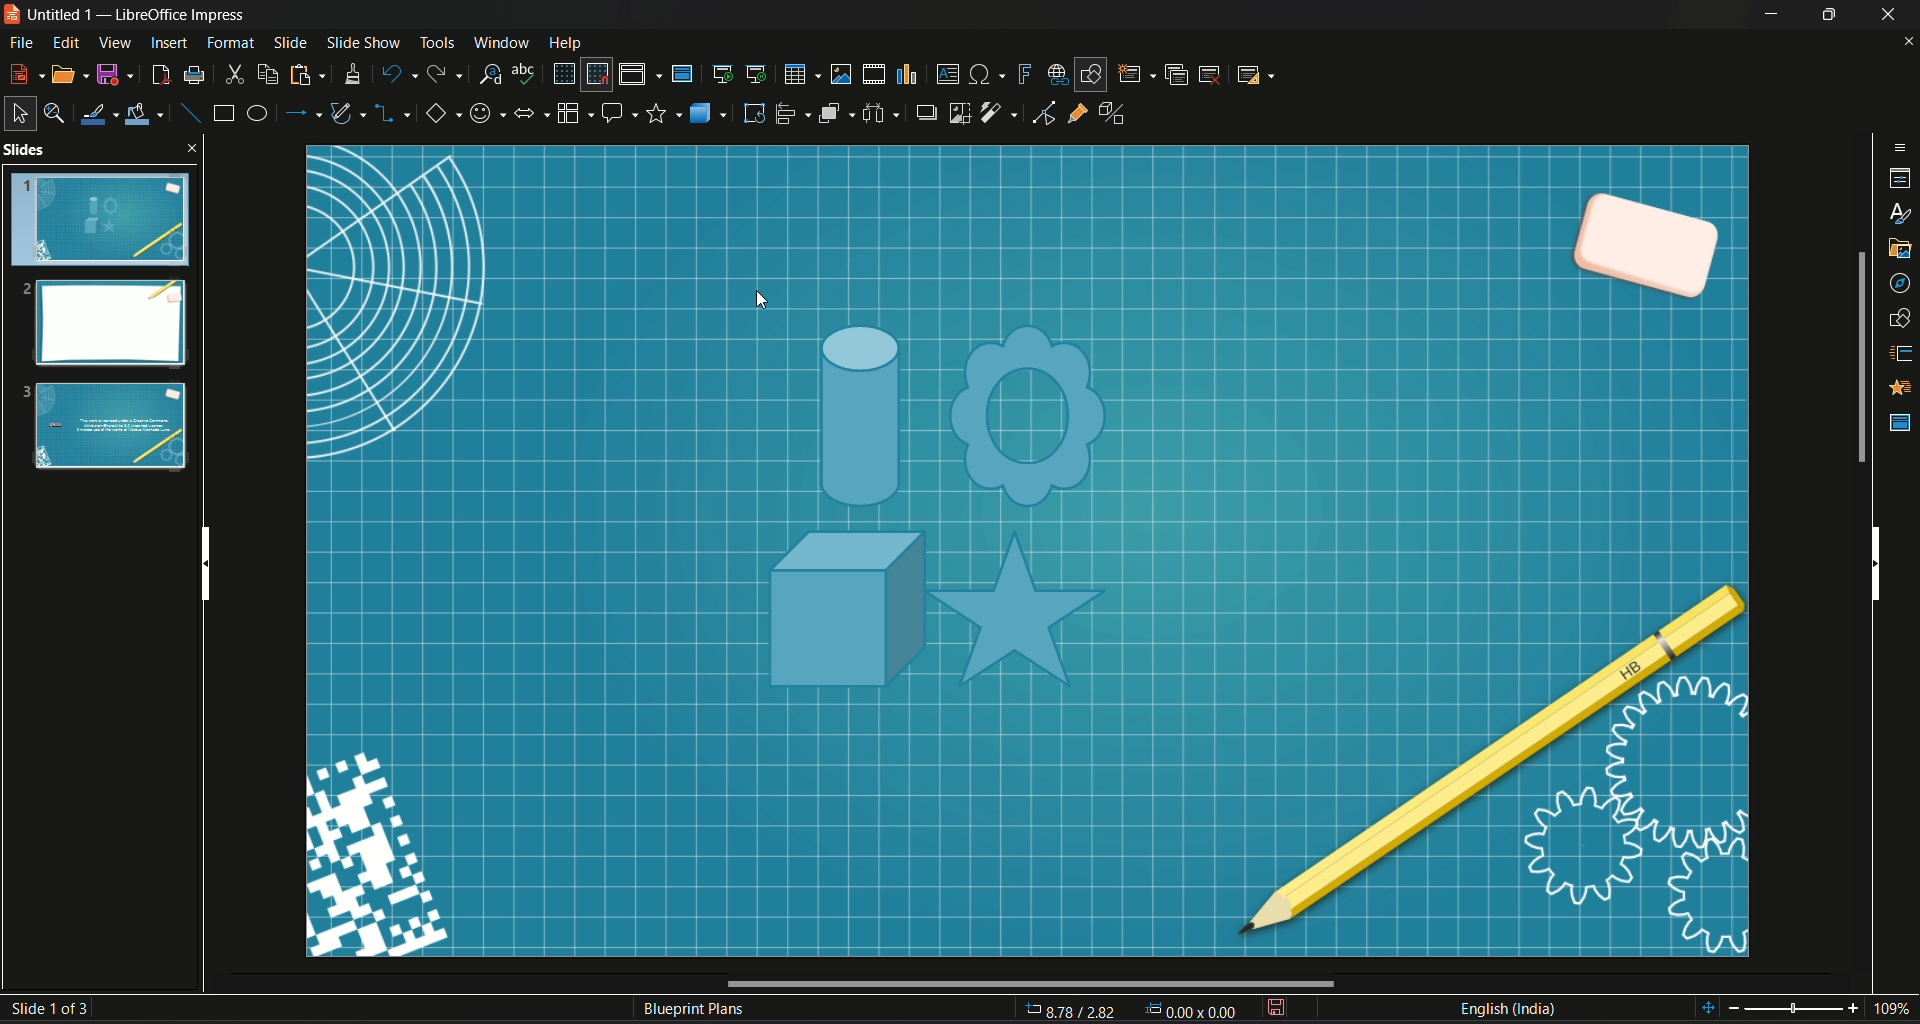 This screenshot has height=1024, width=1920. I want to click on clone formatting, so click(352, 74).